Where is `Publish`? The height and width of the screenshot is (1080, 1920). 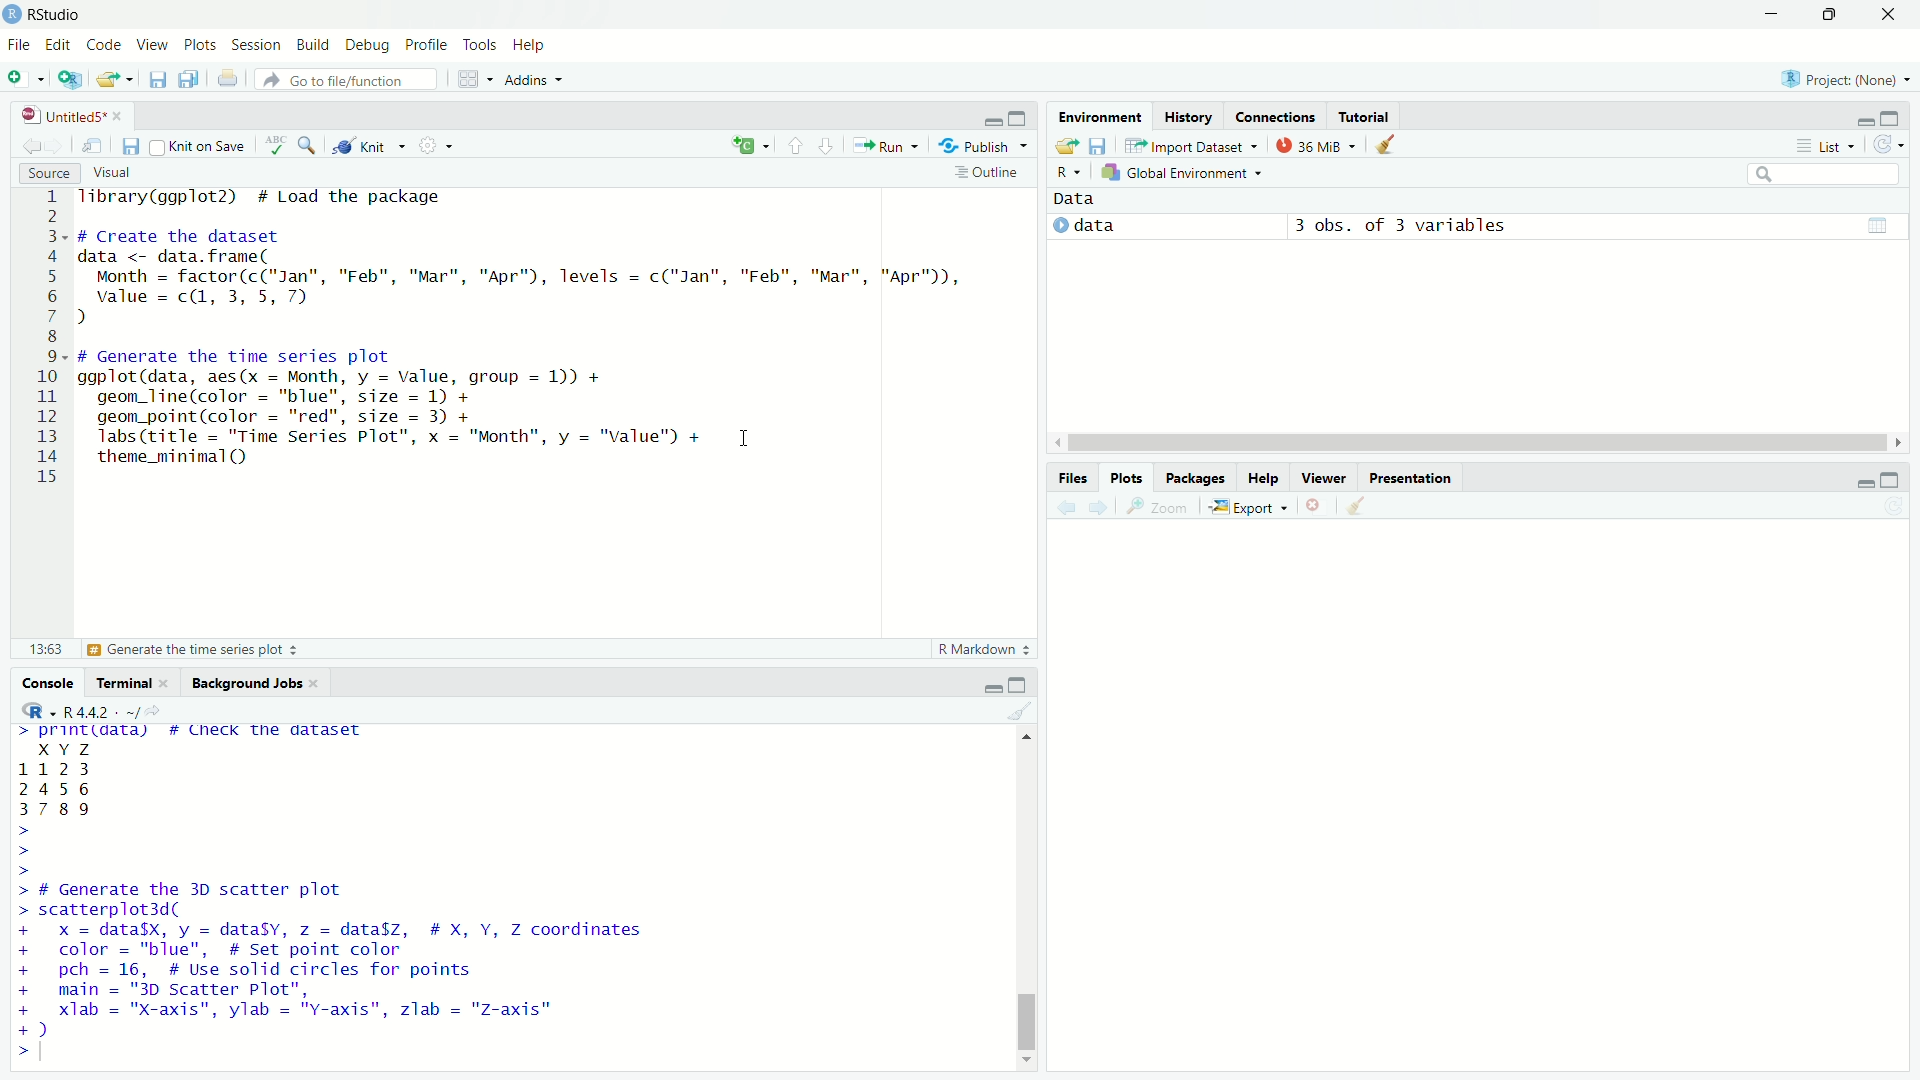
Publish is located at coordinates (983, 145).